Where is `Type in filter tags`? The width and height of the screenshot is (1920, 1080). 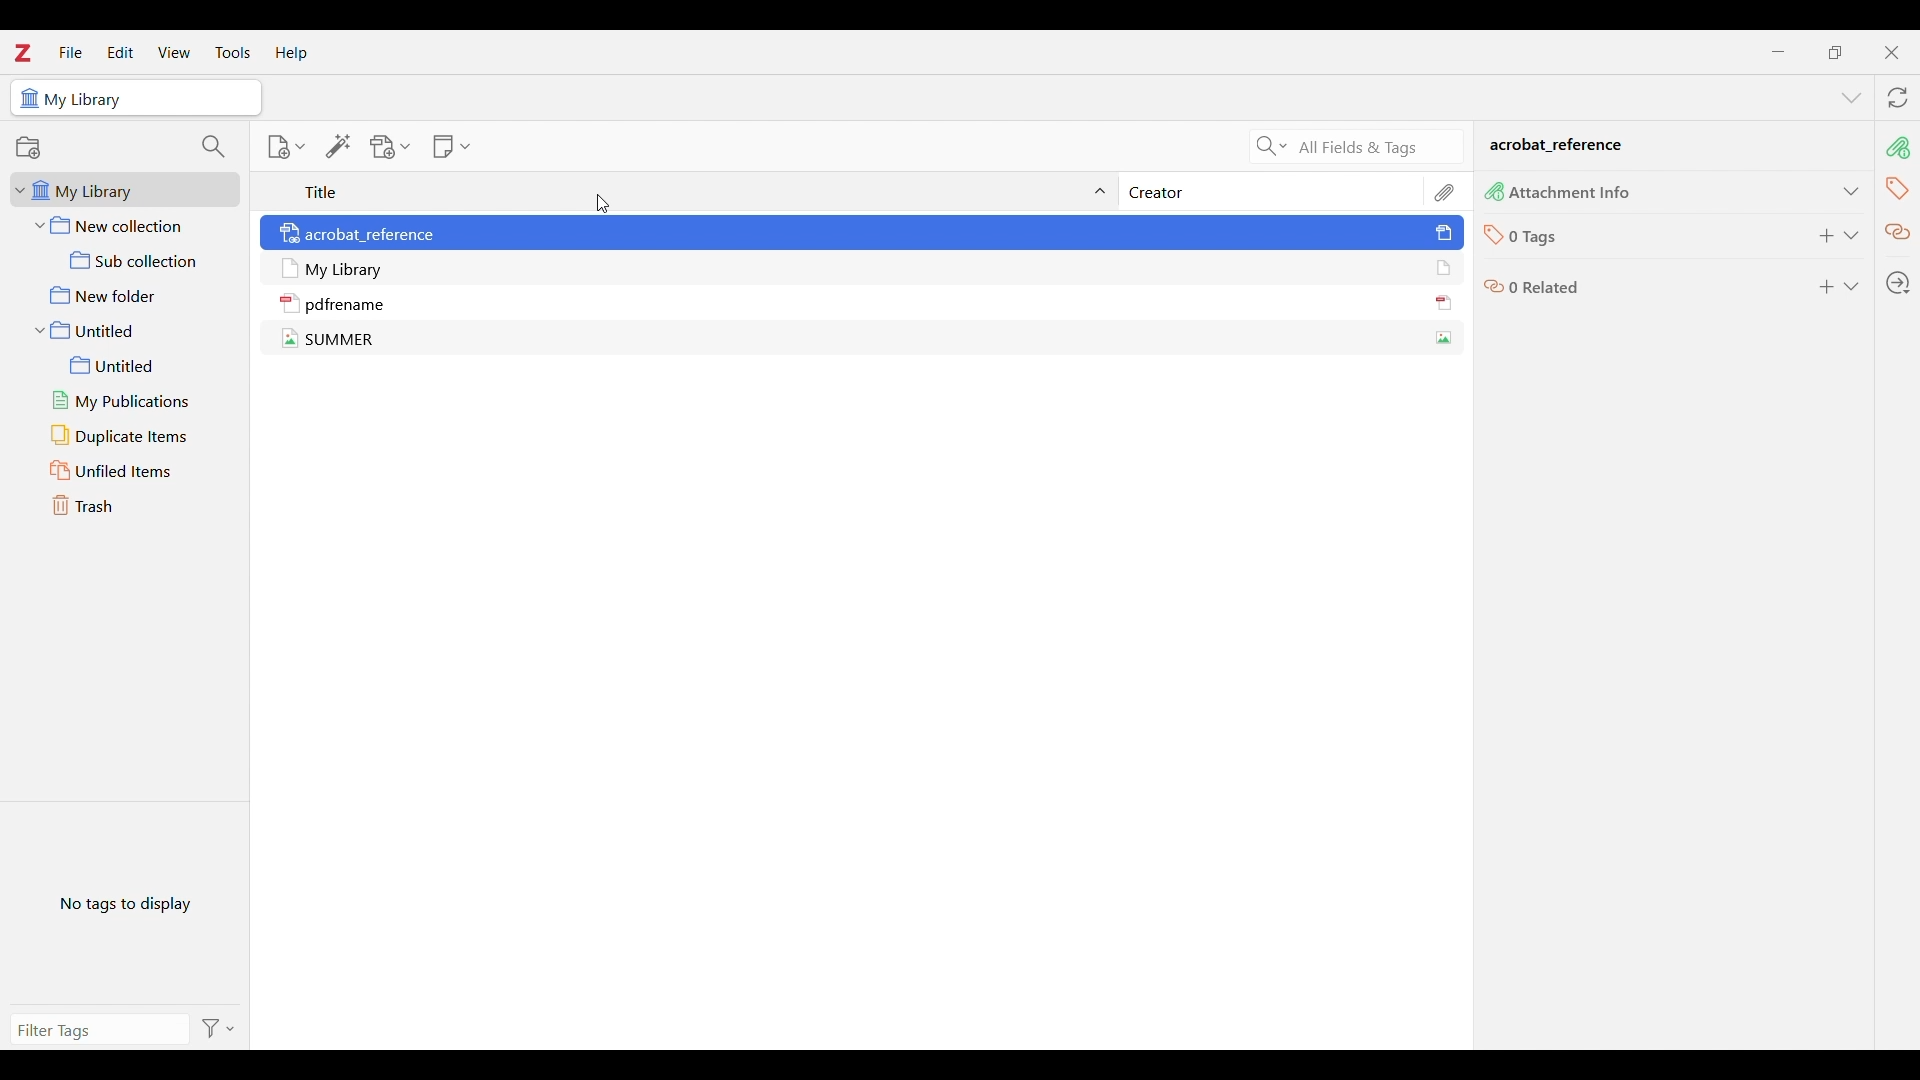 Type in filter tags is located at coordinates (86, 1031).